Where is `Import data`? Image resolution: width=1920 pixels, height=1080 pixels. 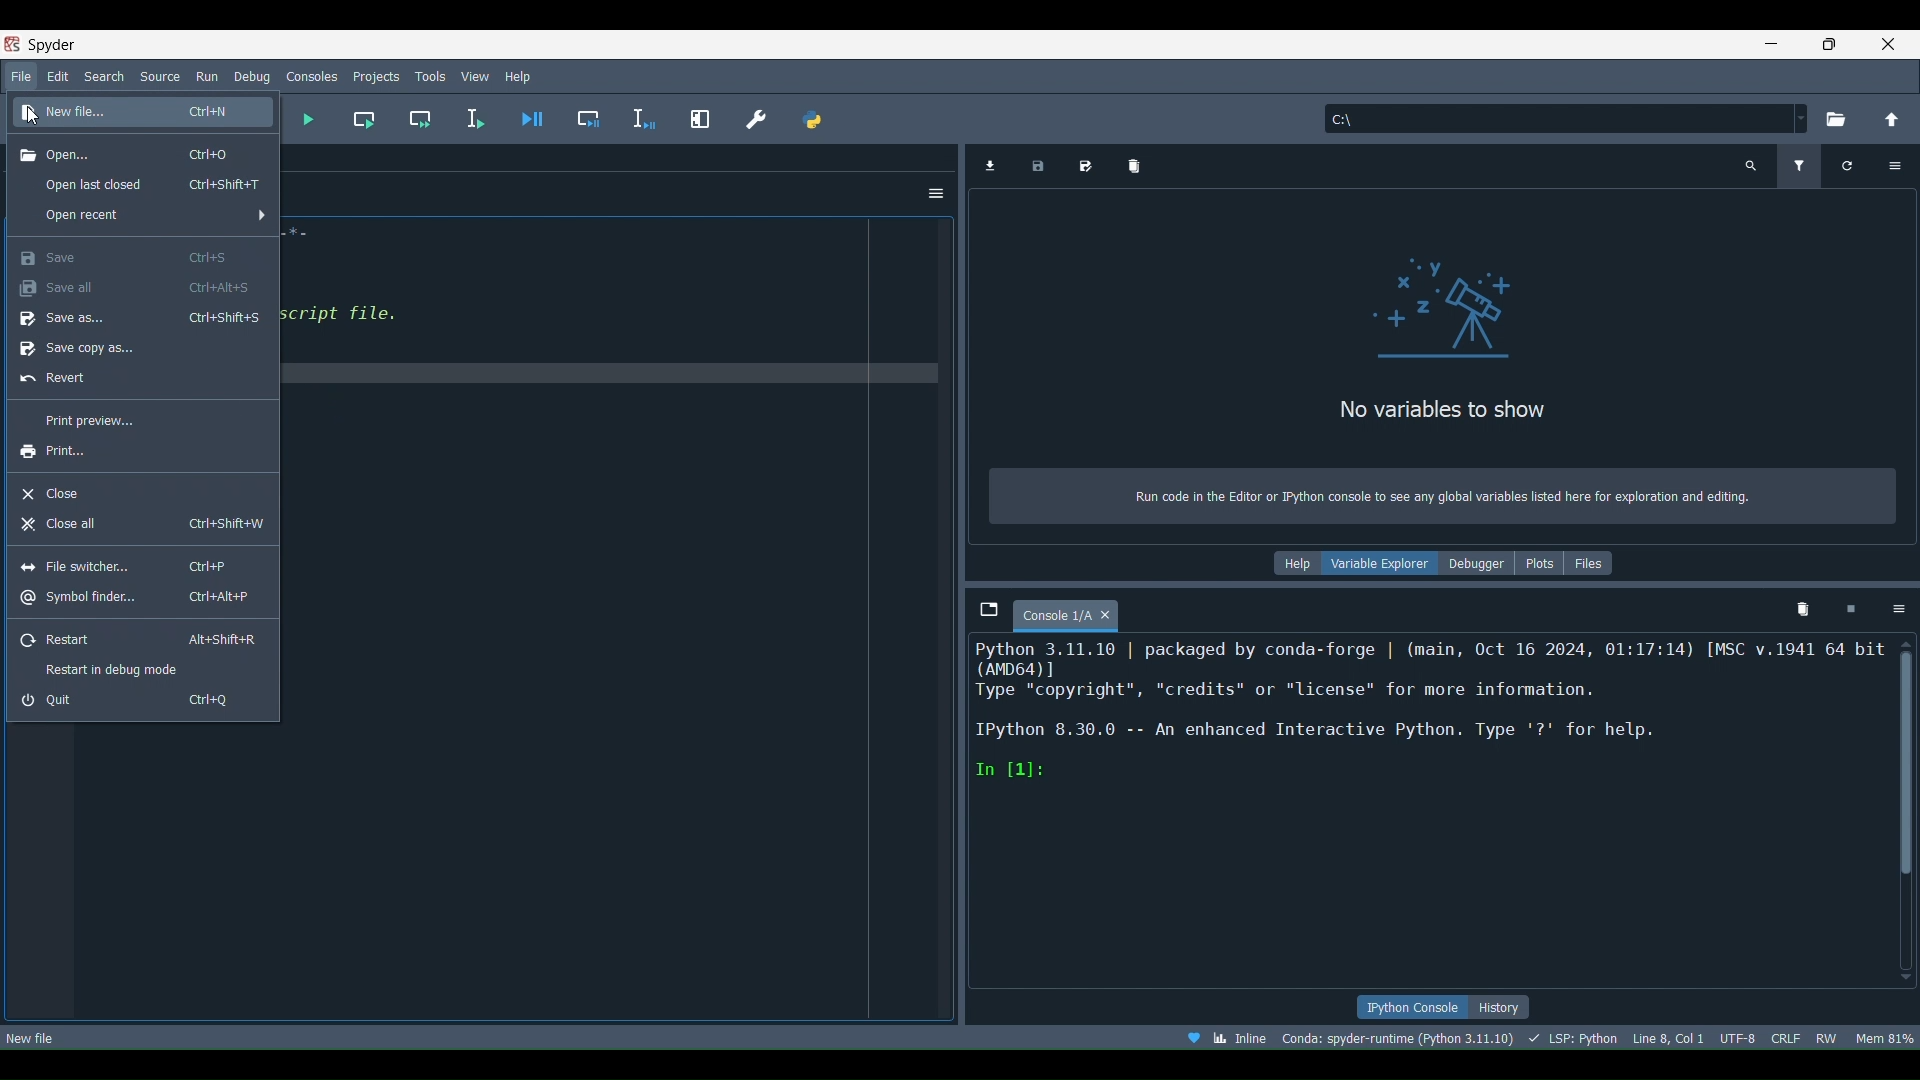 Import data is located at coordinates (994, 164).